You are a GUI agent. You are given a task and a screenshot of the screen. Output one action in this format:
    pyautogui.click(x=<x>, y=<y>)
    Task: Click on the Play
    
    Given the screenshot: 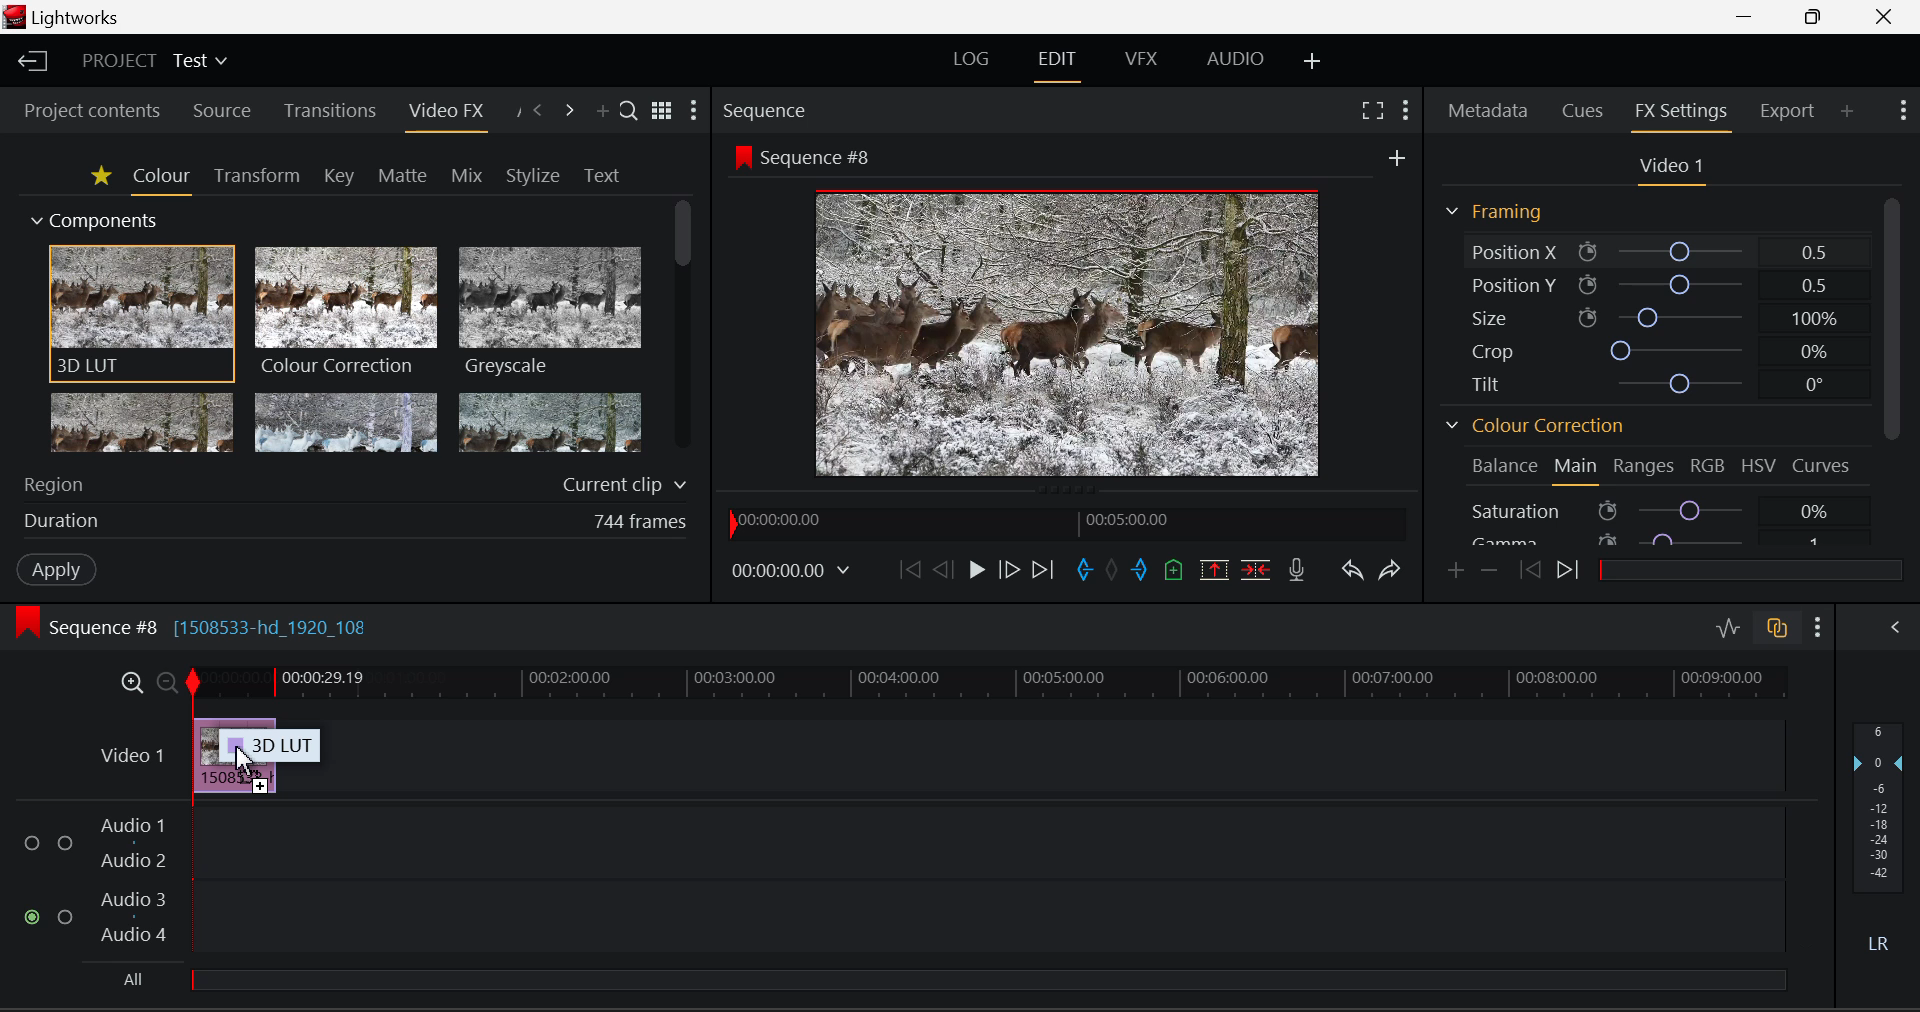 What is the action you would take?
    pyautogui.click(x=974, y=570)
    